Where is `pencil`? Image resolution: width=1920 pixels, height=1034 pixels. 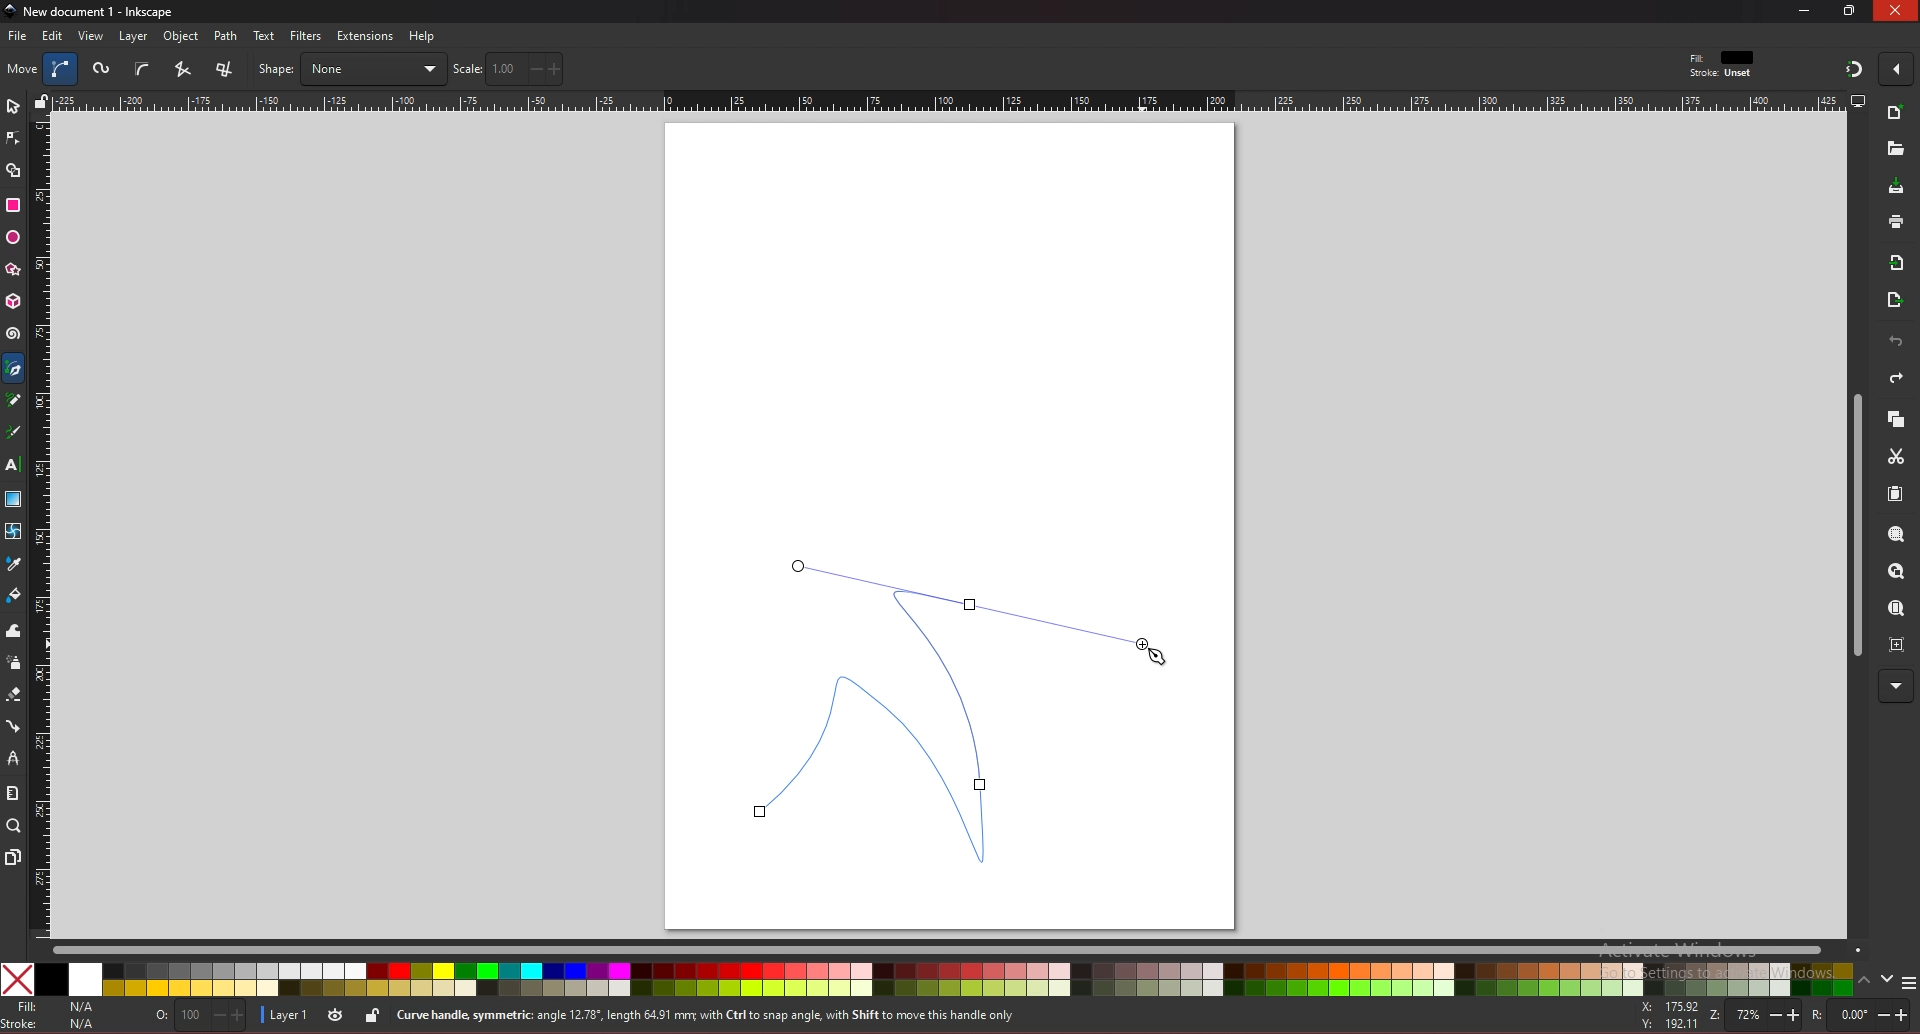
pencil is located at coordinates (19, 401).